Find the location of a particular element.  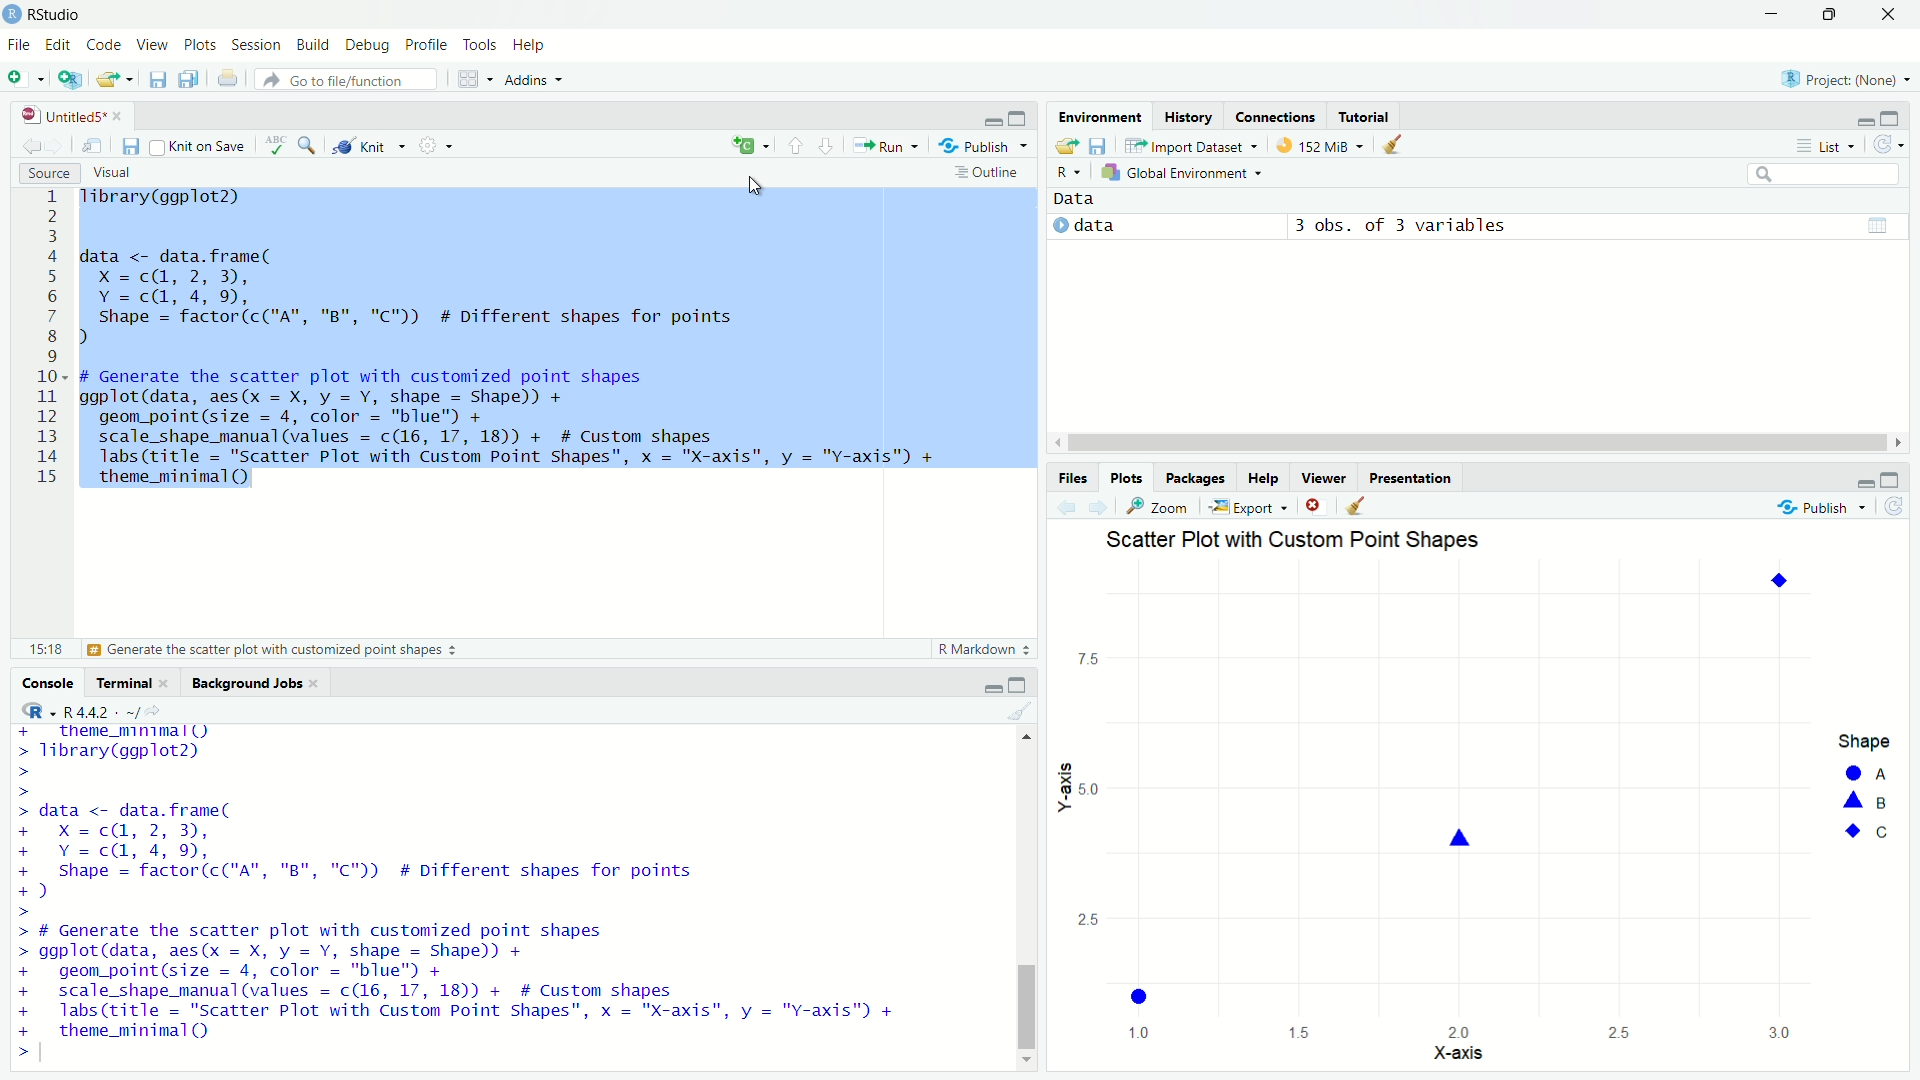

Build is located at coordinates (312, 44).